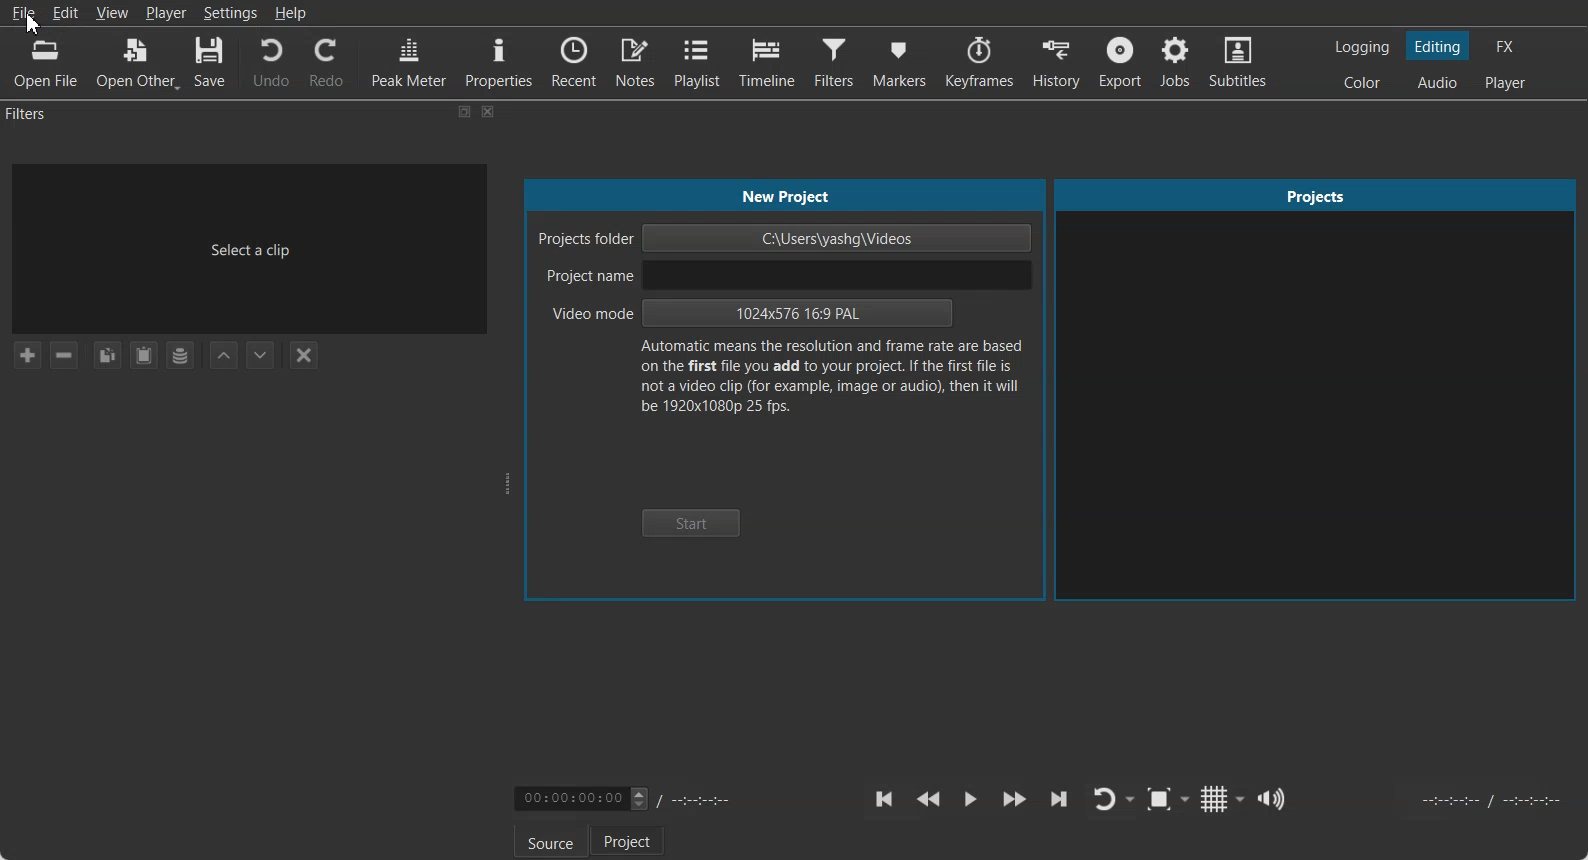 The image size is (1588, 860). Describe the element at coordinates (1508, 46) in the screenshot. I see `Switch to the effect only layout` at that location.